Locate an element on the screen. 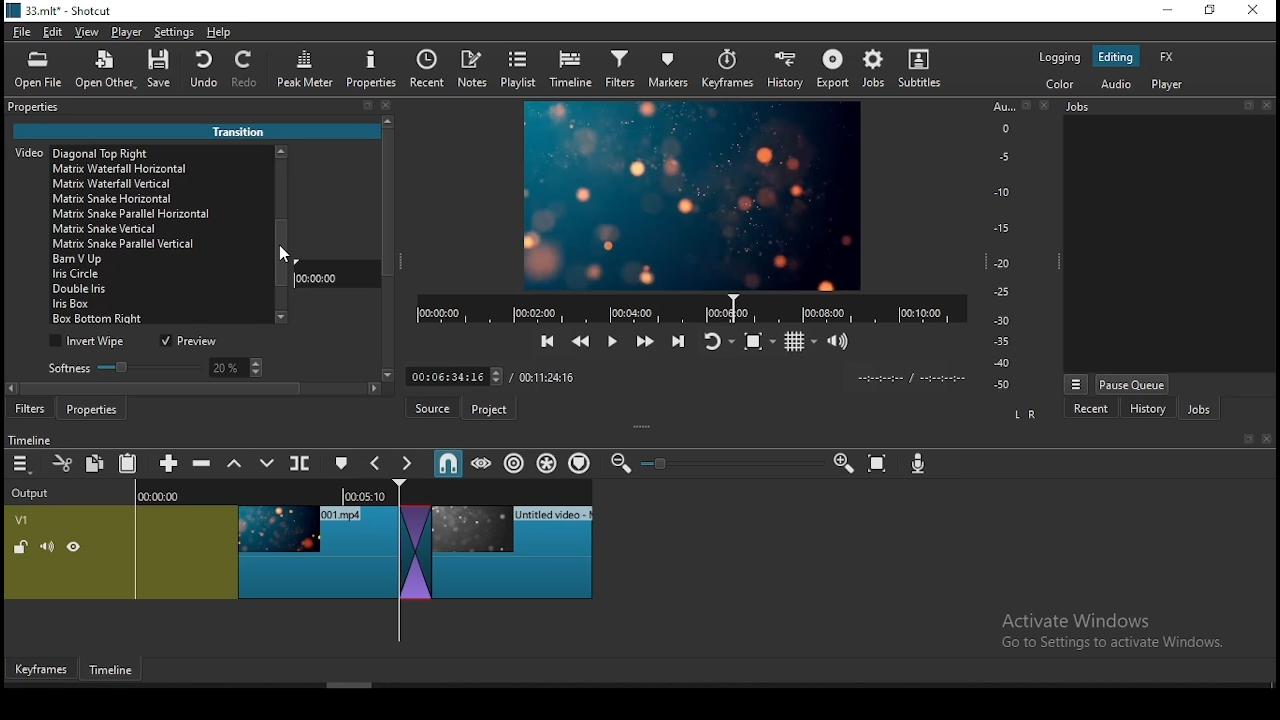 This screenshot has width=1280, height=720. transition option is located at coordinates (158, 198).